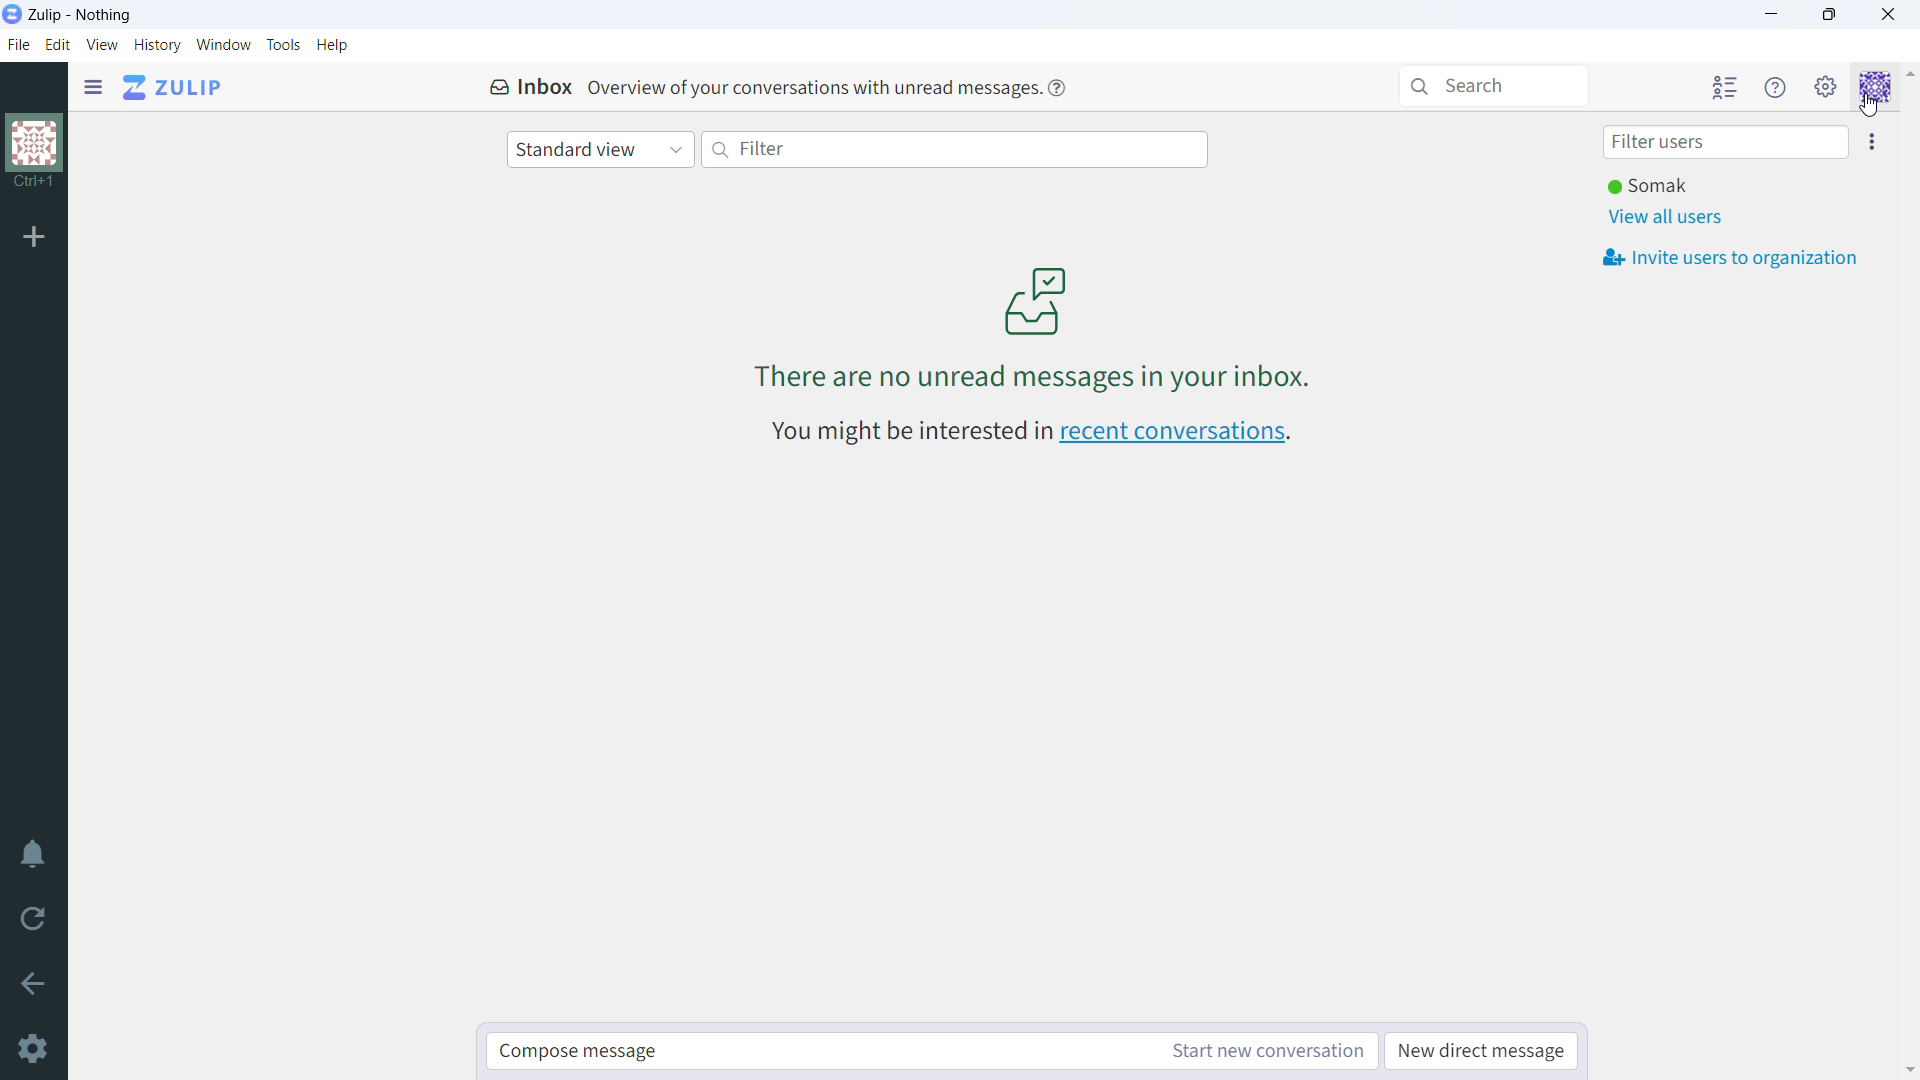  What do you see at coordinates (1655, 187) in the screenshot?
I see `active status` at bounding box center [1655, 187].